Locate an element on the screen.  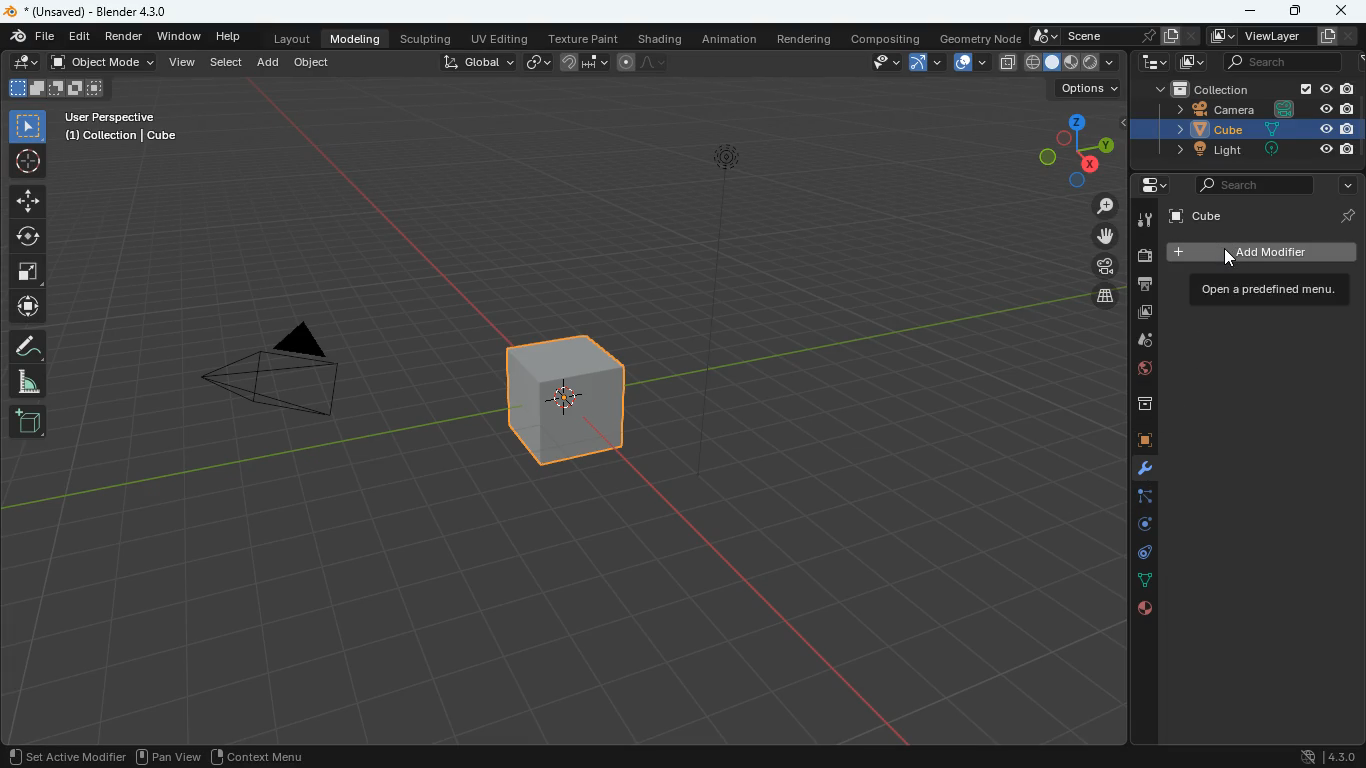
layers is located at coordinates (1106, 295).